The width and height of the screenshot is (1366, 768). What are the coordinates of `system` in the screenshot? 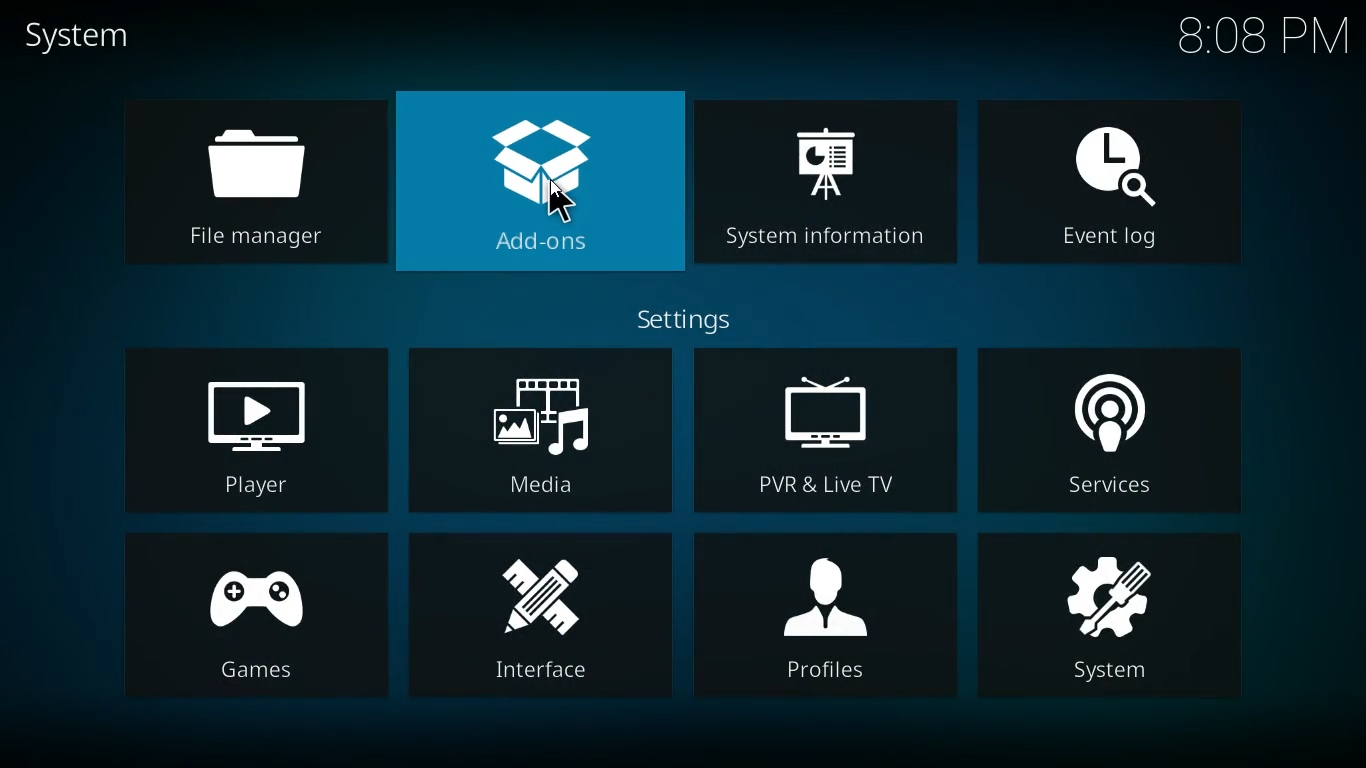 It's located at (1116, 625).